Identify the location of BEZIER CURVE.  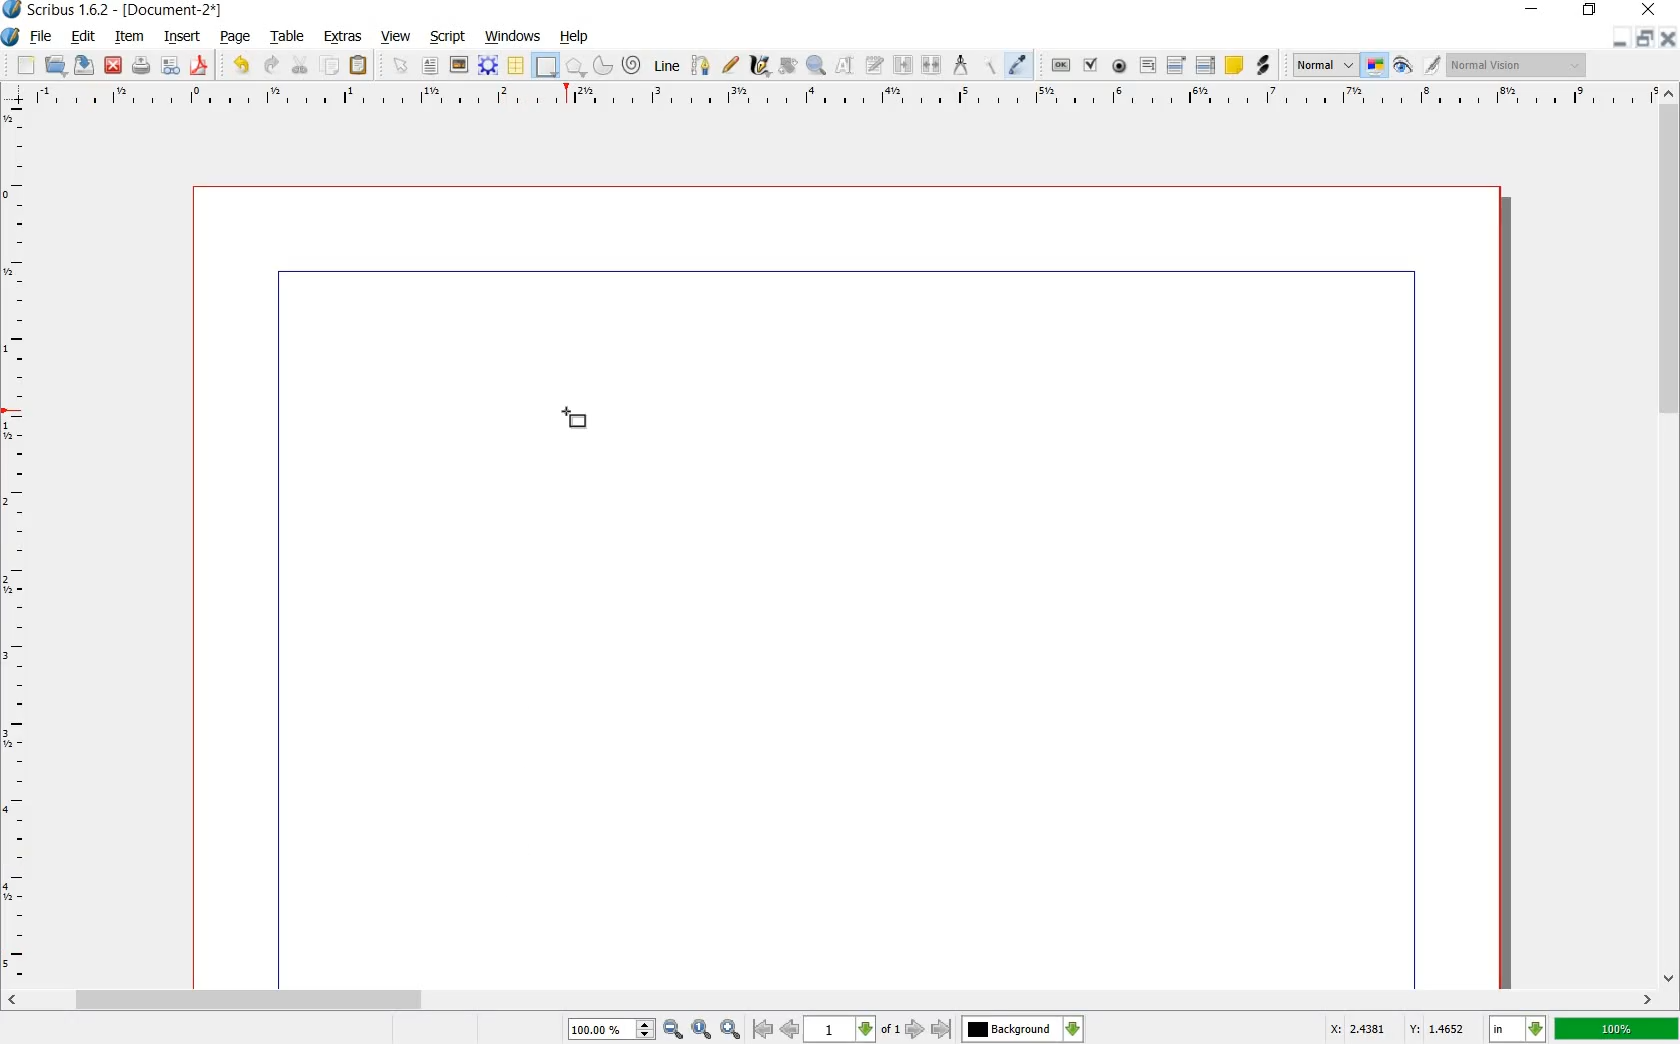
(703, 66).